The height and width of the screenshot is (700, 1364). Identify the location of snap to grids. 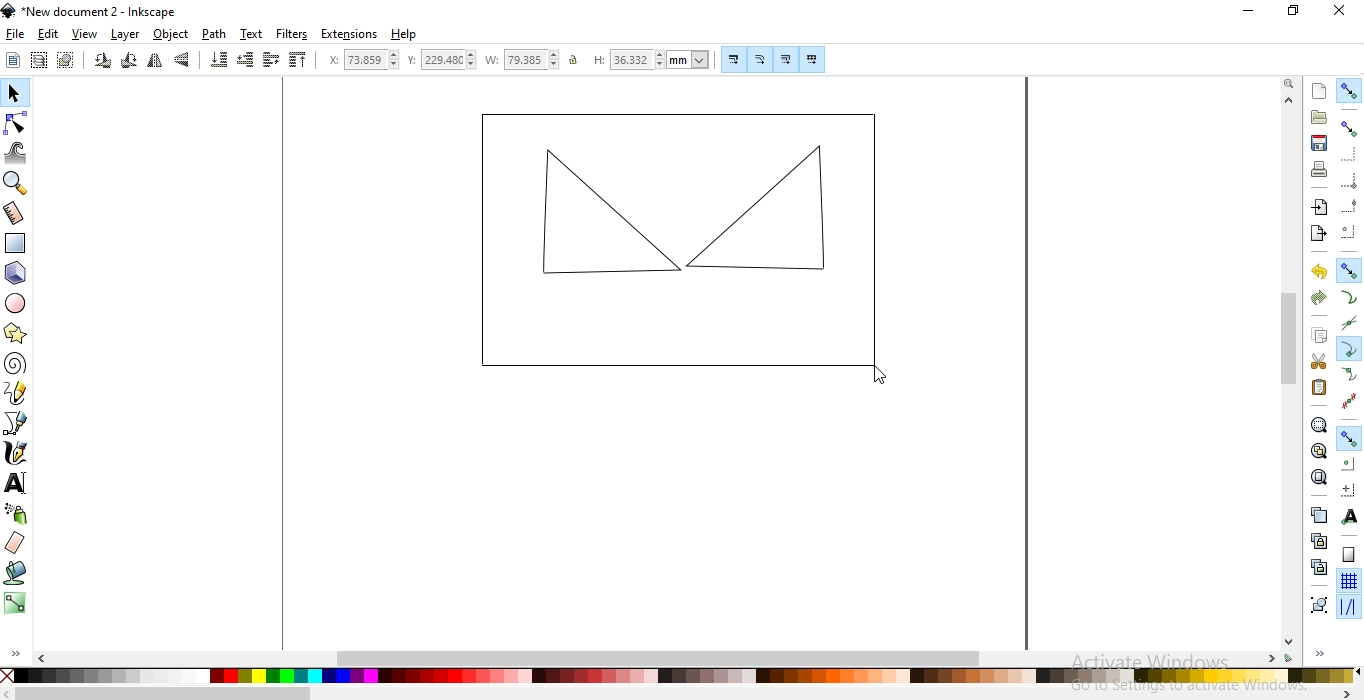
(1348, 581).